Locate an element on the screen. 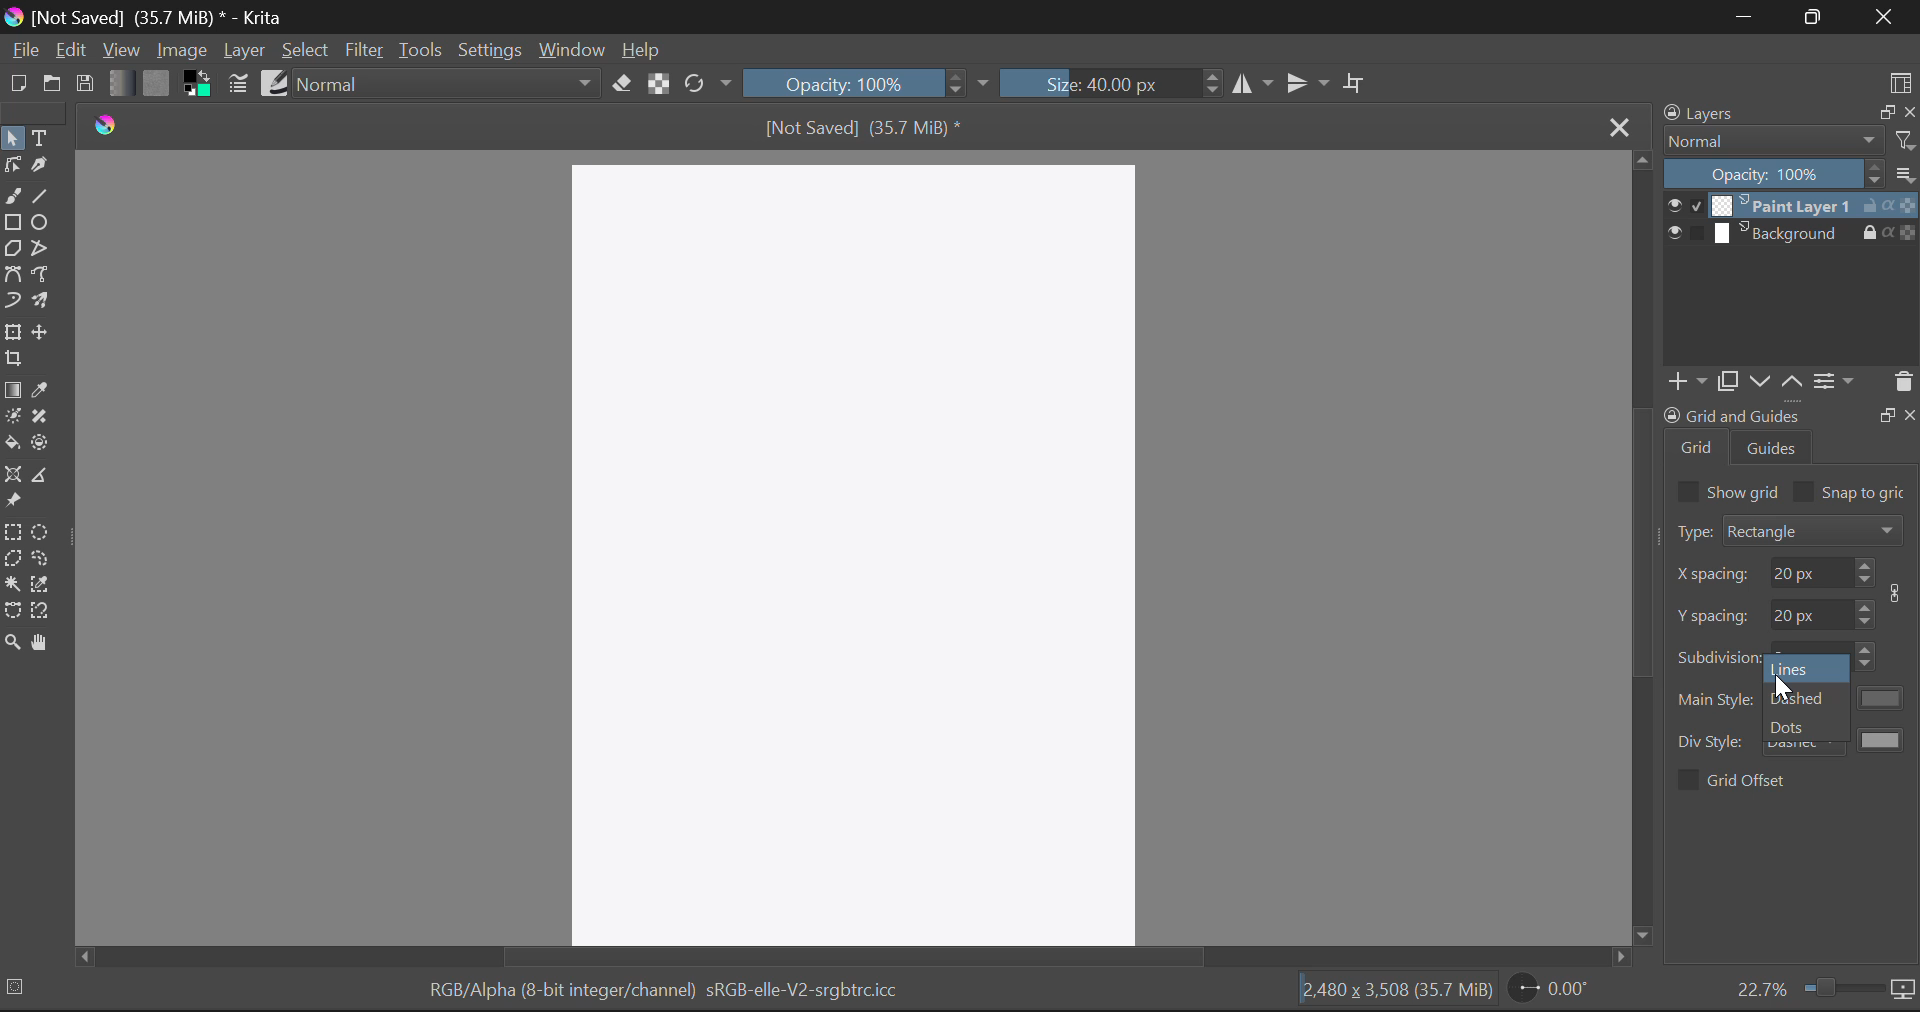 The width and height of the screenshot is (1920, 1012). Move Layer is located at coordinates (43, 332).